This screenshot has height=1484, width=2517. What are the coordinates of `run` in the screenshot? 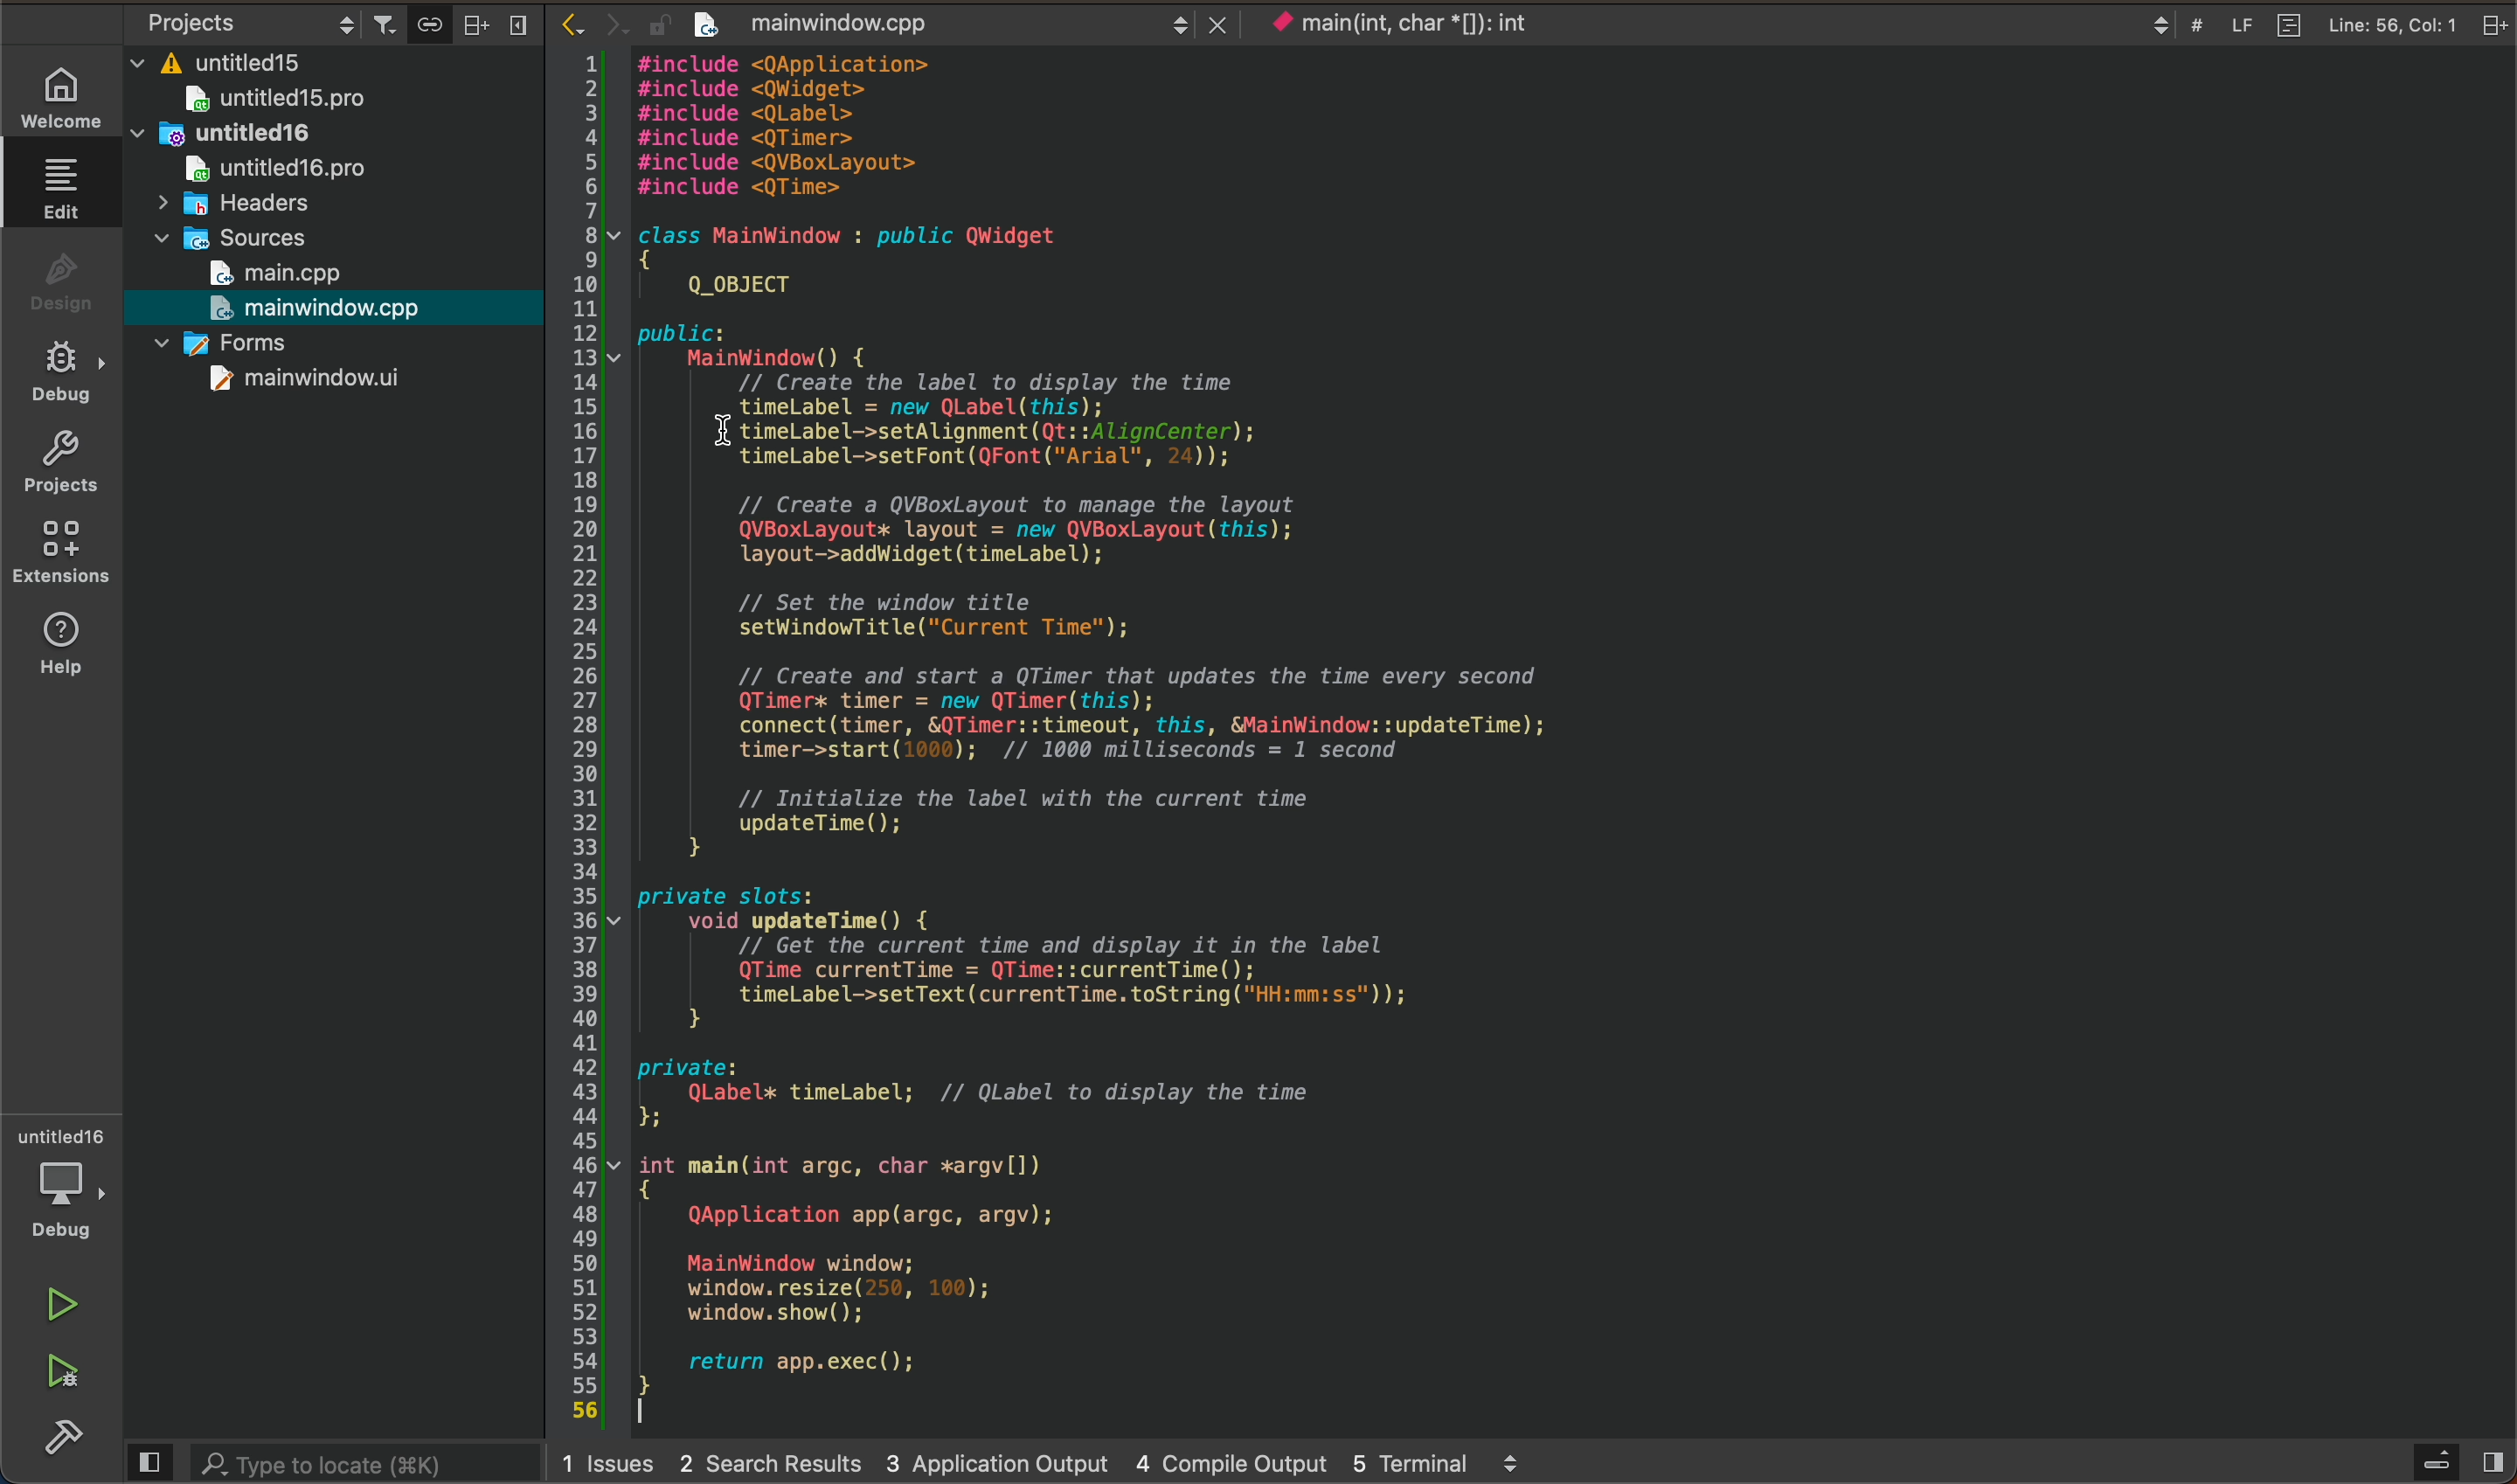 It's located at (68, 1304).